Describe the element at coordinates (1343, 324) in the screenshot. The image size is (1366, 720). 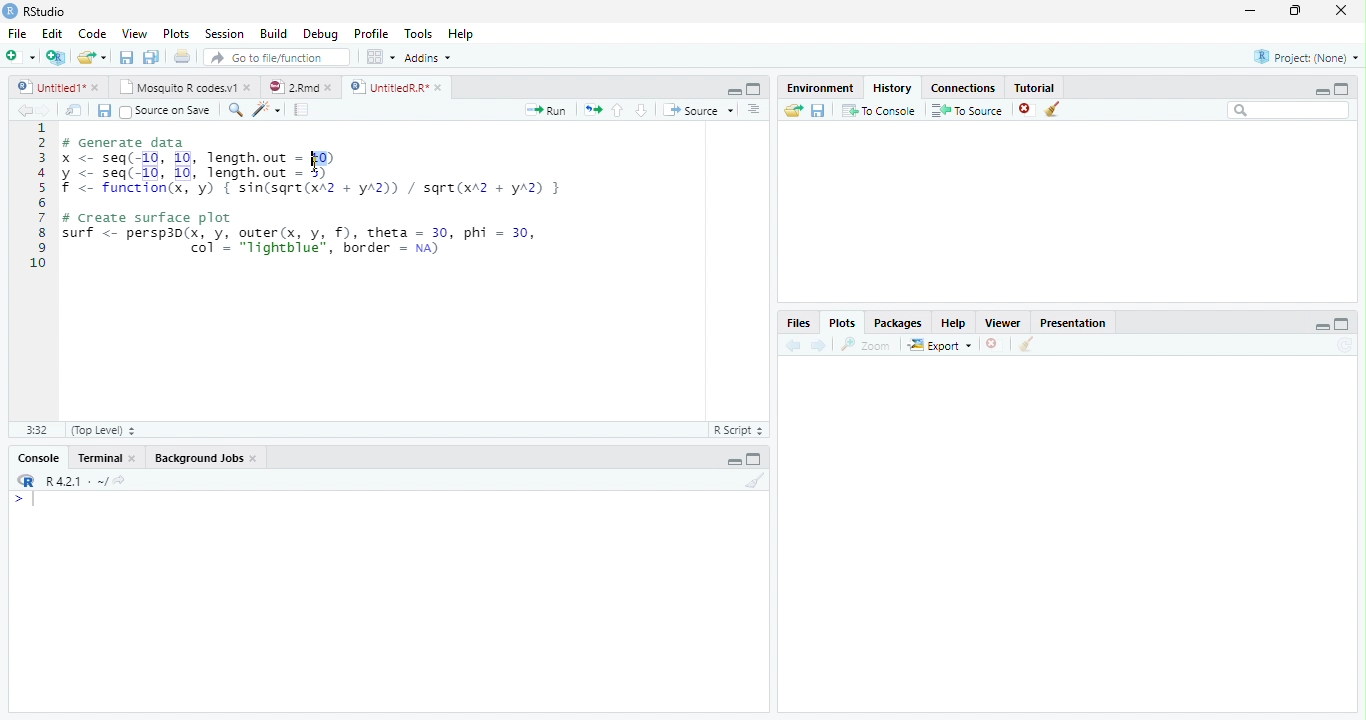
I see `maximize` at that location.